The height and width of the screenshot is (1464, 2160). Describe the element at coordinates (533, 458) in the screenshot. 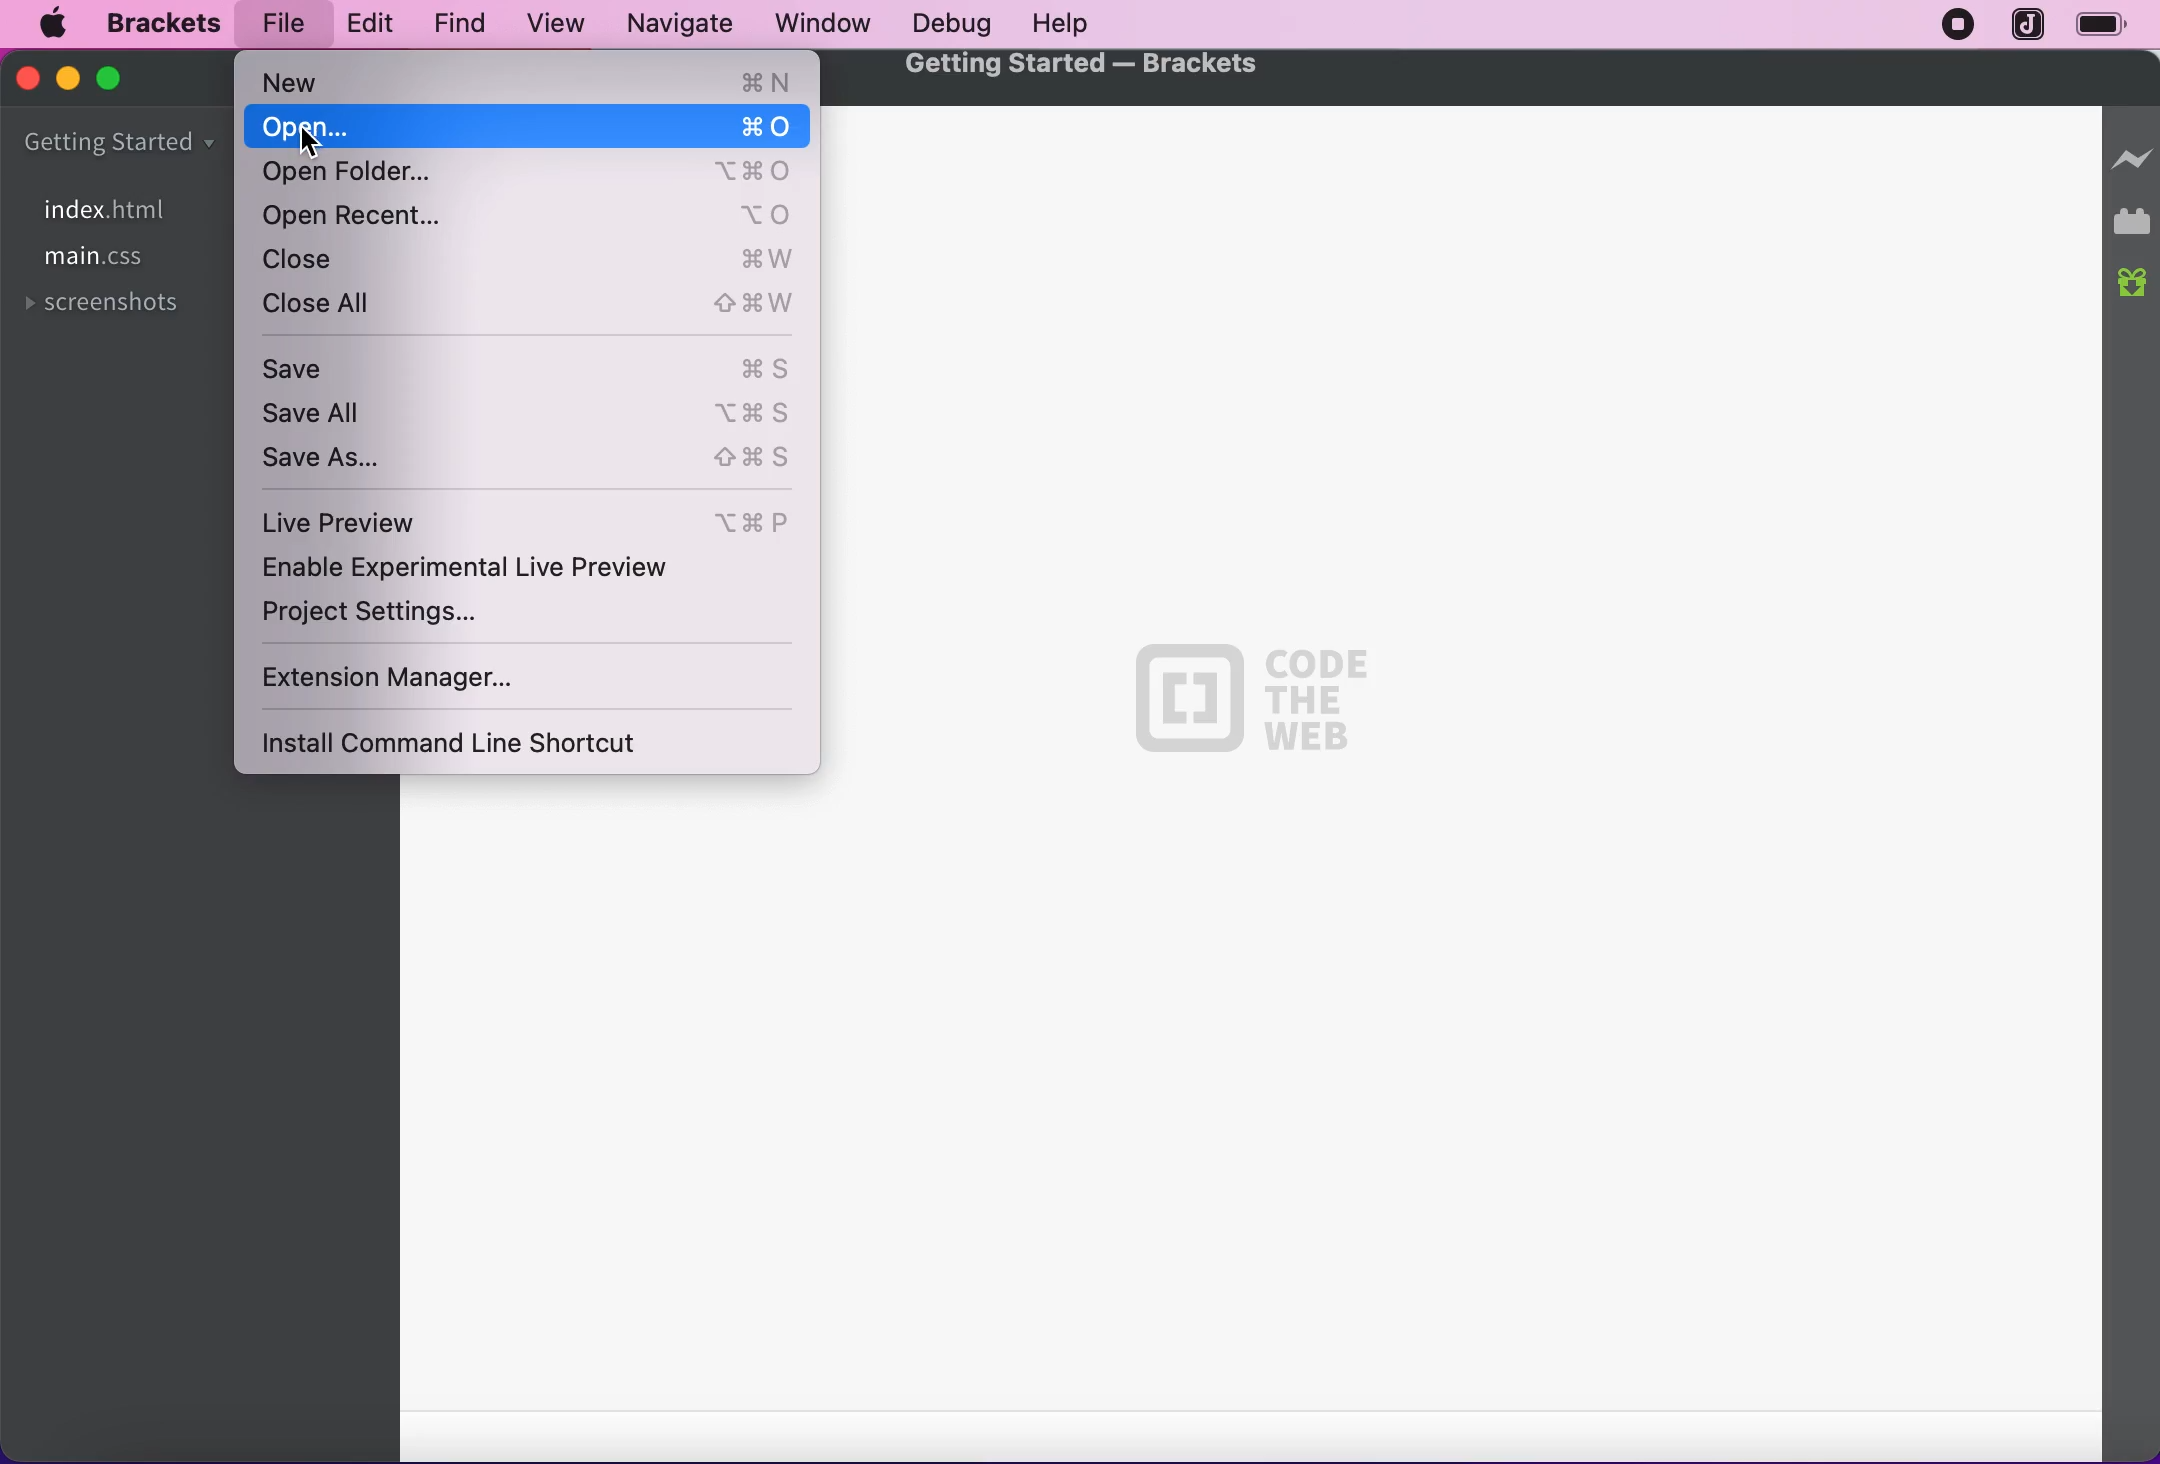

I see `save as` at that location.